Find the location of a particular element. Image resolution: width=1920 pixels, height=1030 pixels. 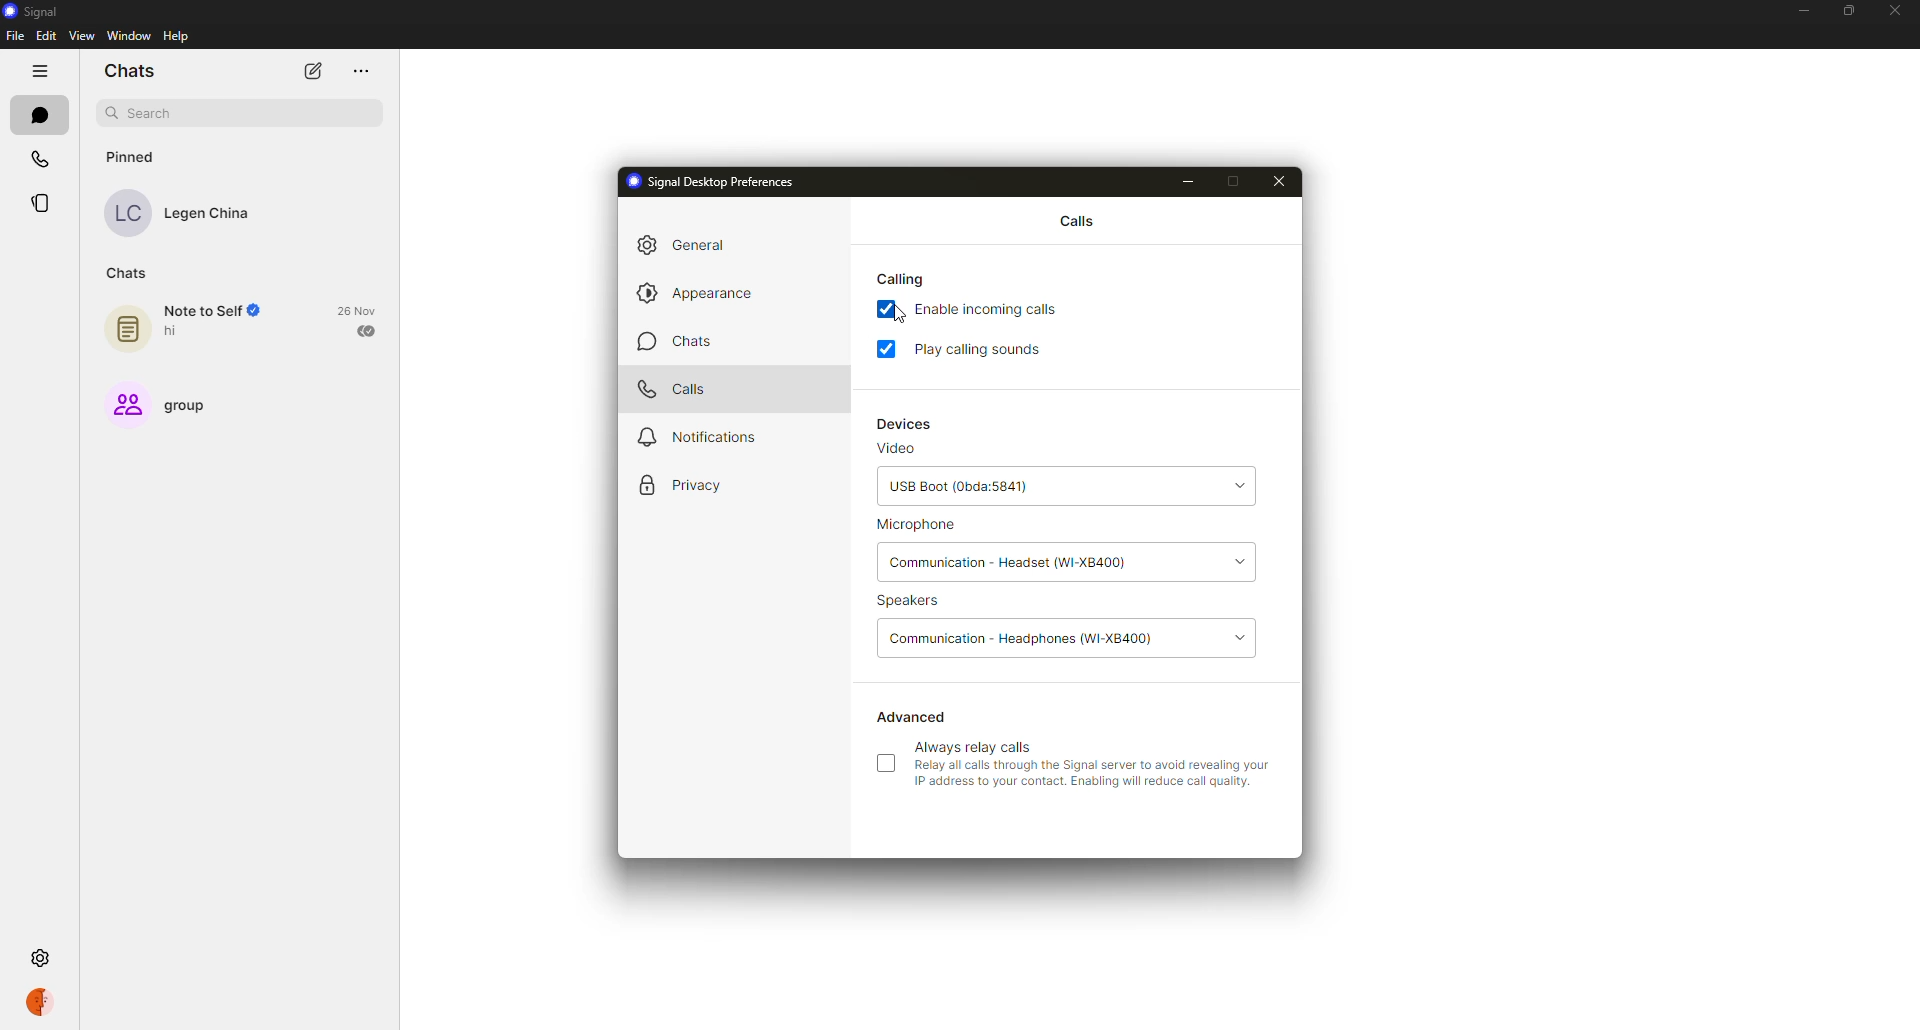

advanced is located at coordinates (911, 716).